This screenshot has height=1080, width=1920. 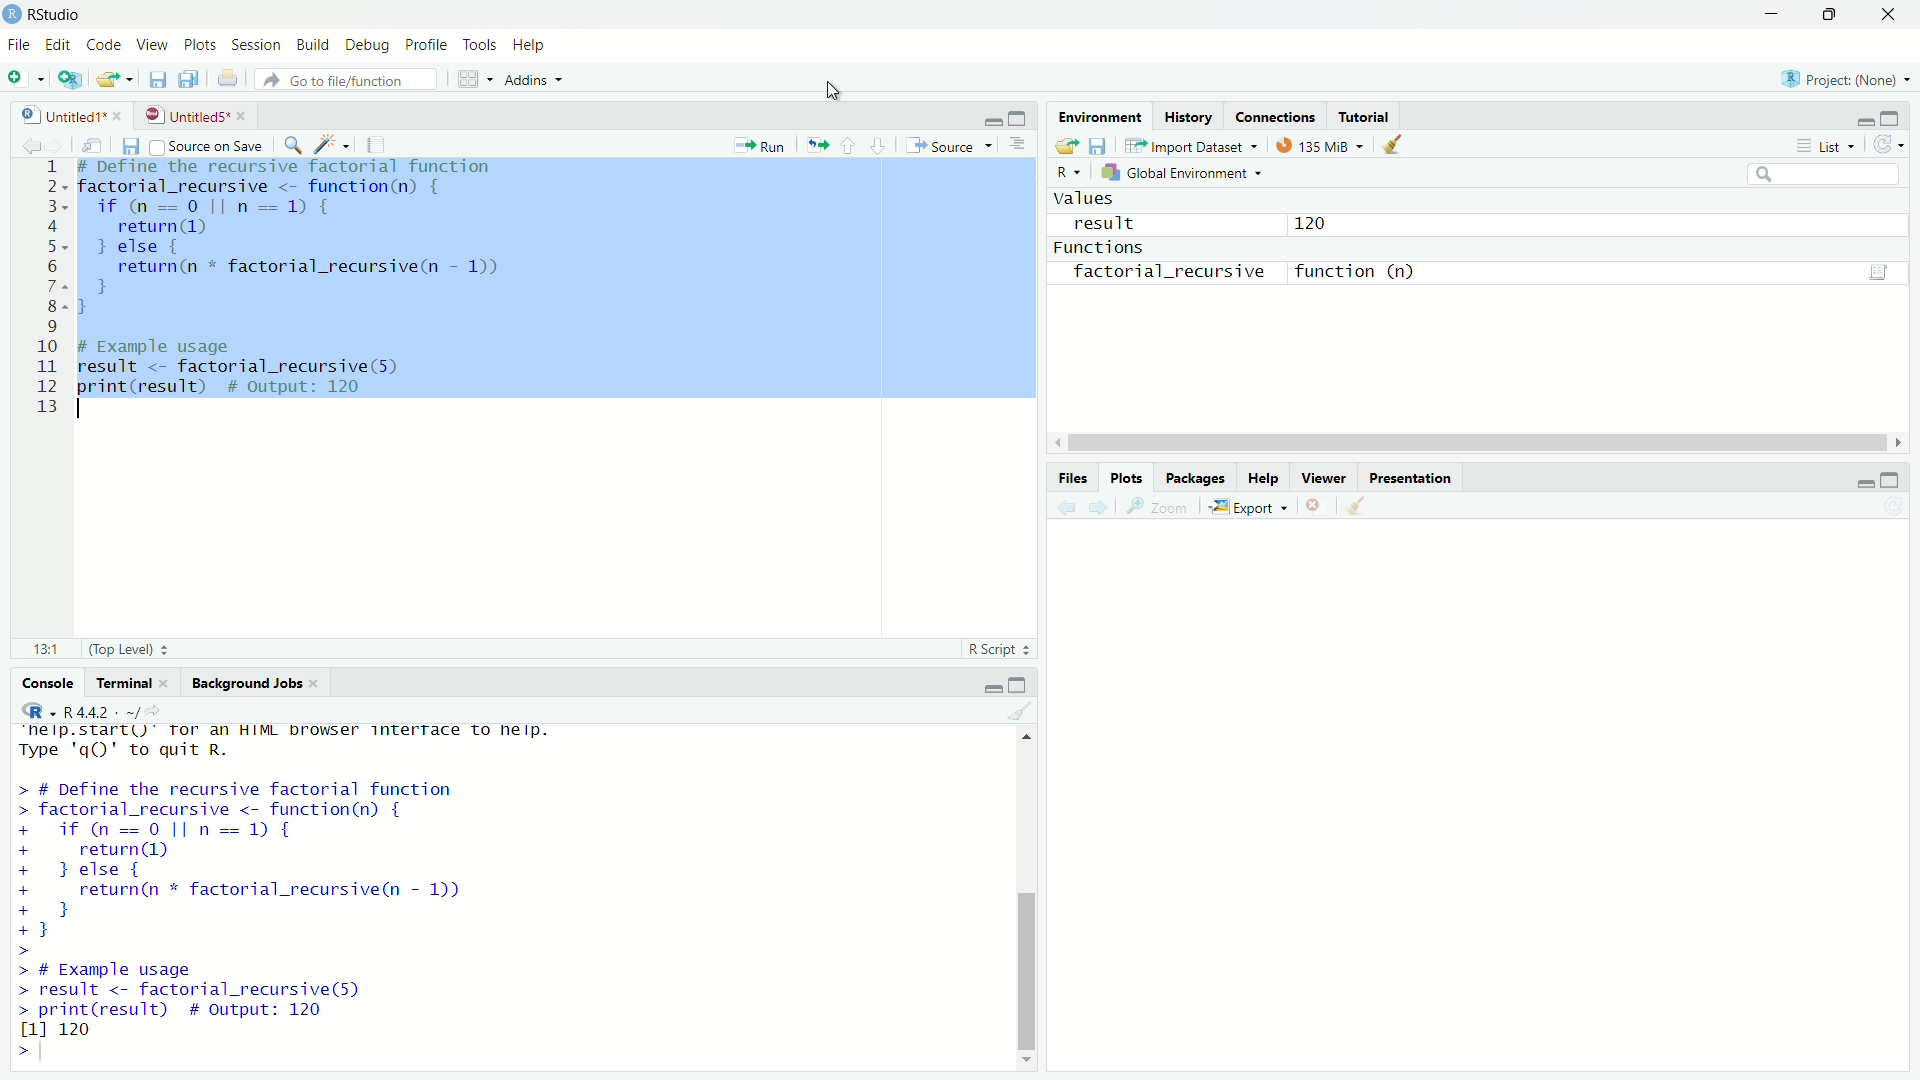 I want to click on Compile Report (Ctrl + Shift + K), so click(x=380, y=143).